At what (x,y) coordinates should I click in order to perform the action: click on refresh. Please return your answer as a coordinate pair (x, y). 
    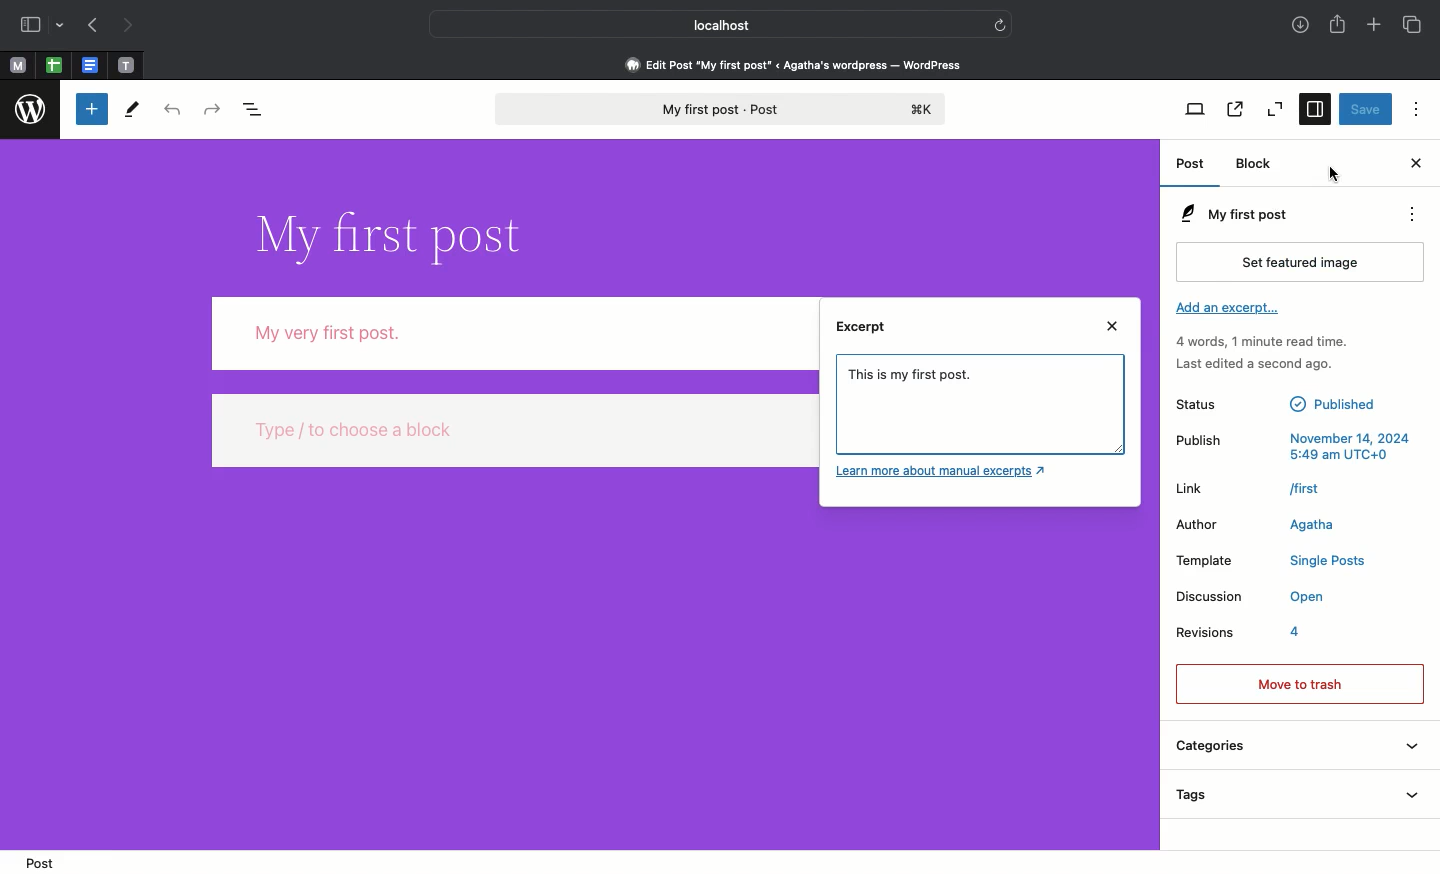
    Looking at the image, I should click on (1003, 22).